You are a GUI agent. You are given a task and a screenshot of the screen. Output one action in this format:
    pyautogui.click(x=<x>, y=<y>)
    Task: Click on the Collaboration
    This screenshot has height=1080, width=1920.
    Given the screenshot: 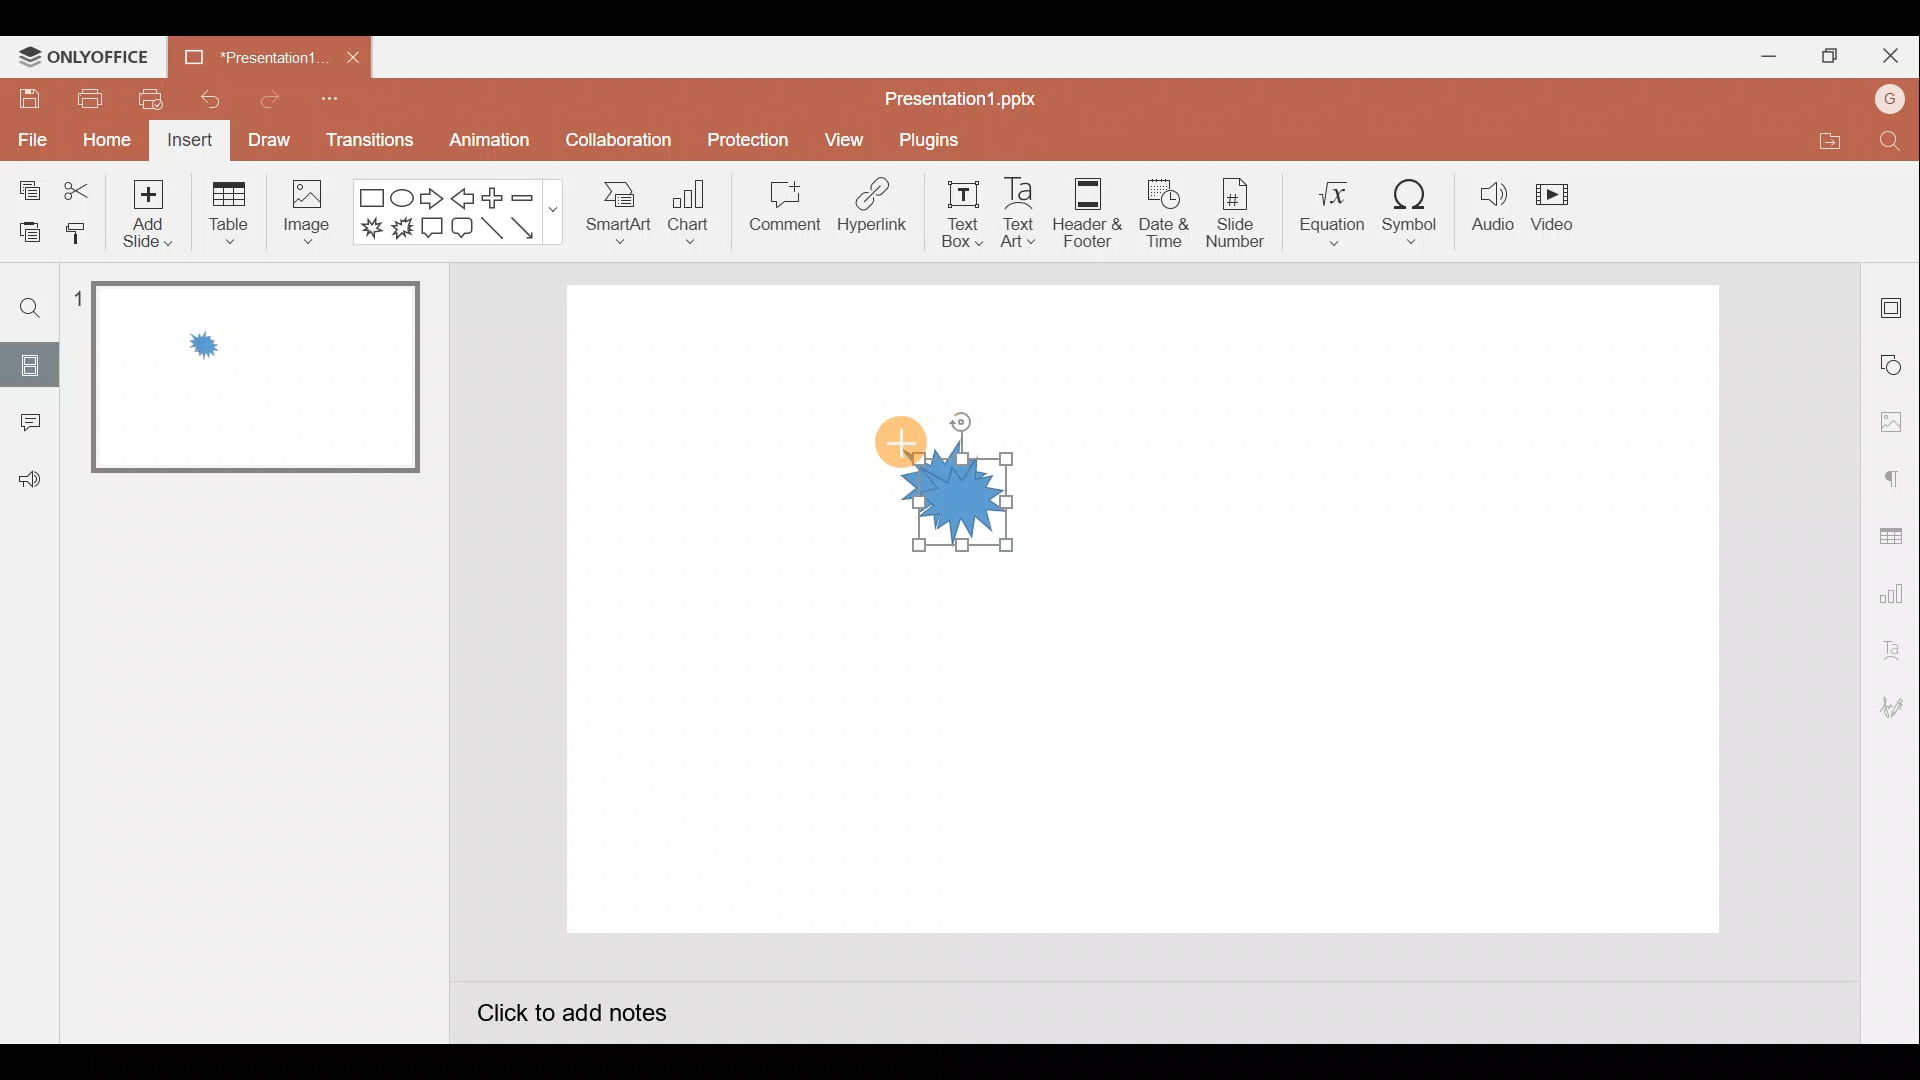 What is the action you would take?
    pyautogui.click(x=614, y=140)
    